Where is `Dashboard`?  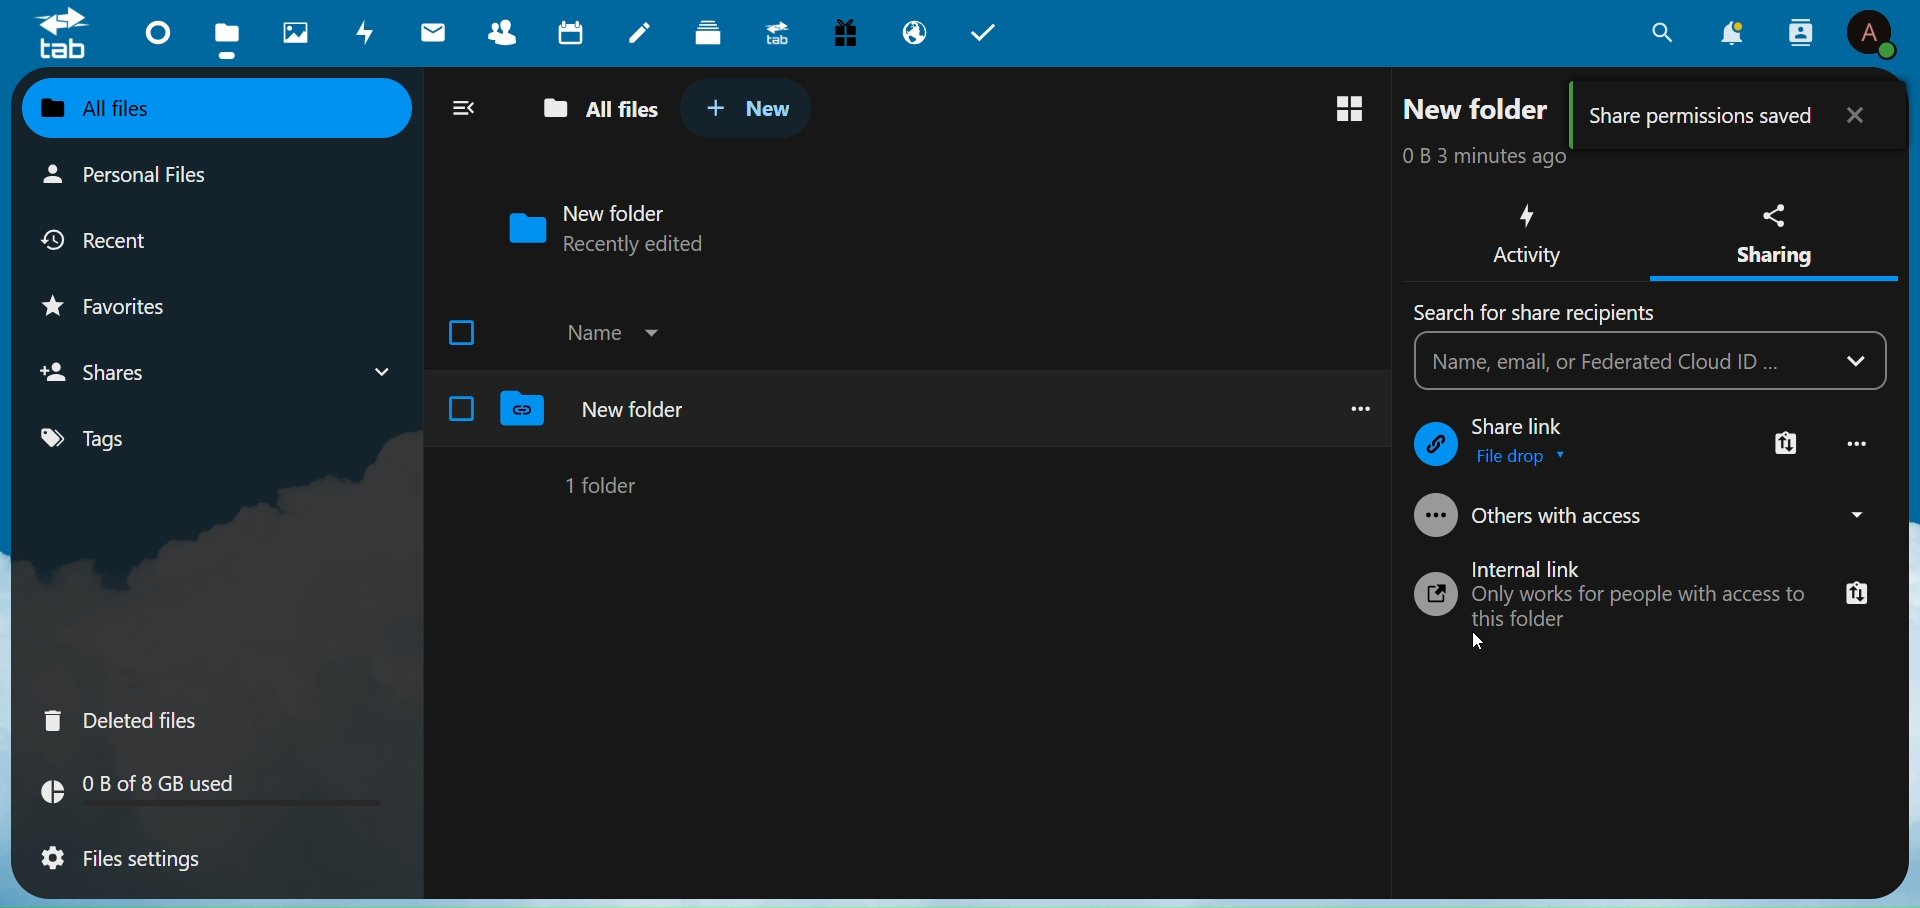 Dashboard is located at coordinates (151, 31).